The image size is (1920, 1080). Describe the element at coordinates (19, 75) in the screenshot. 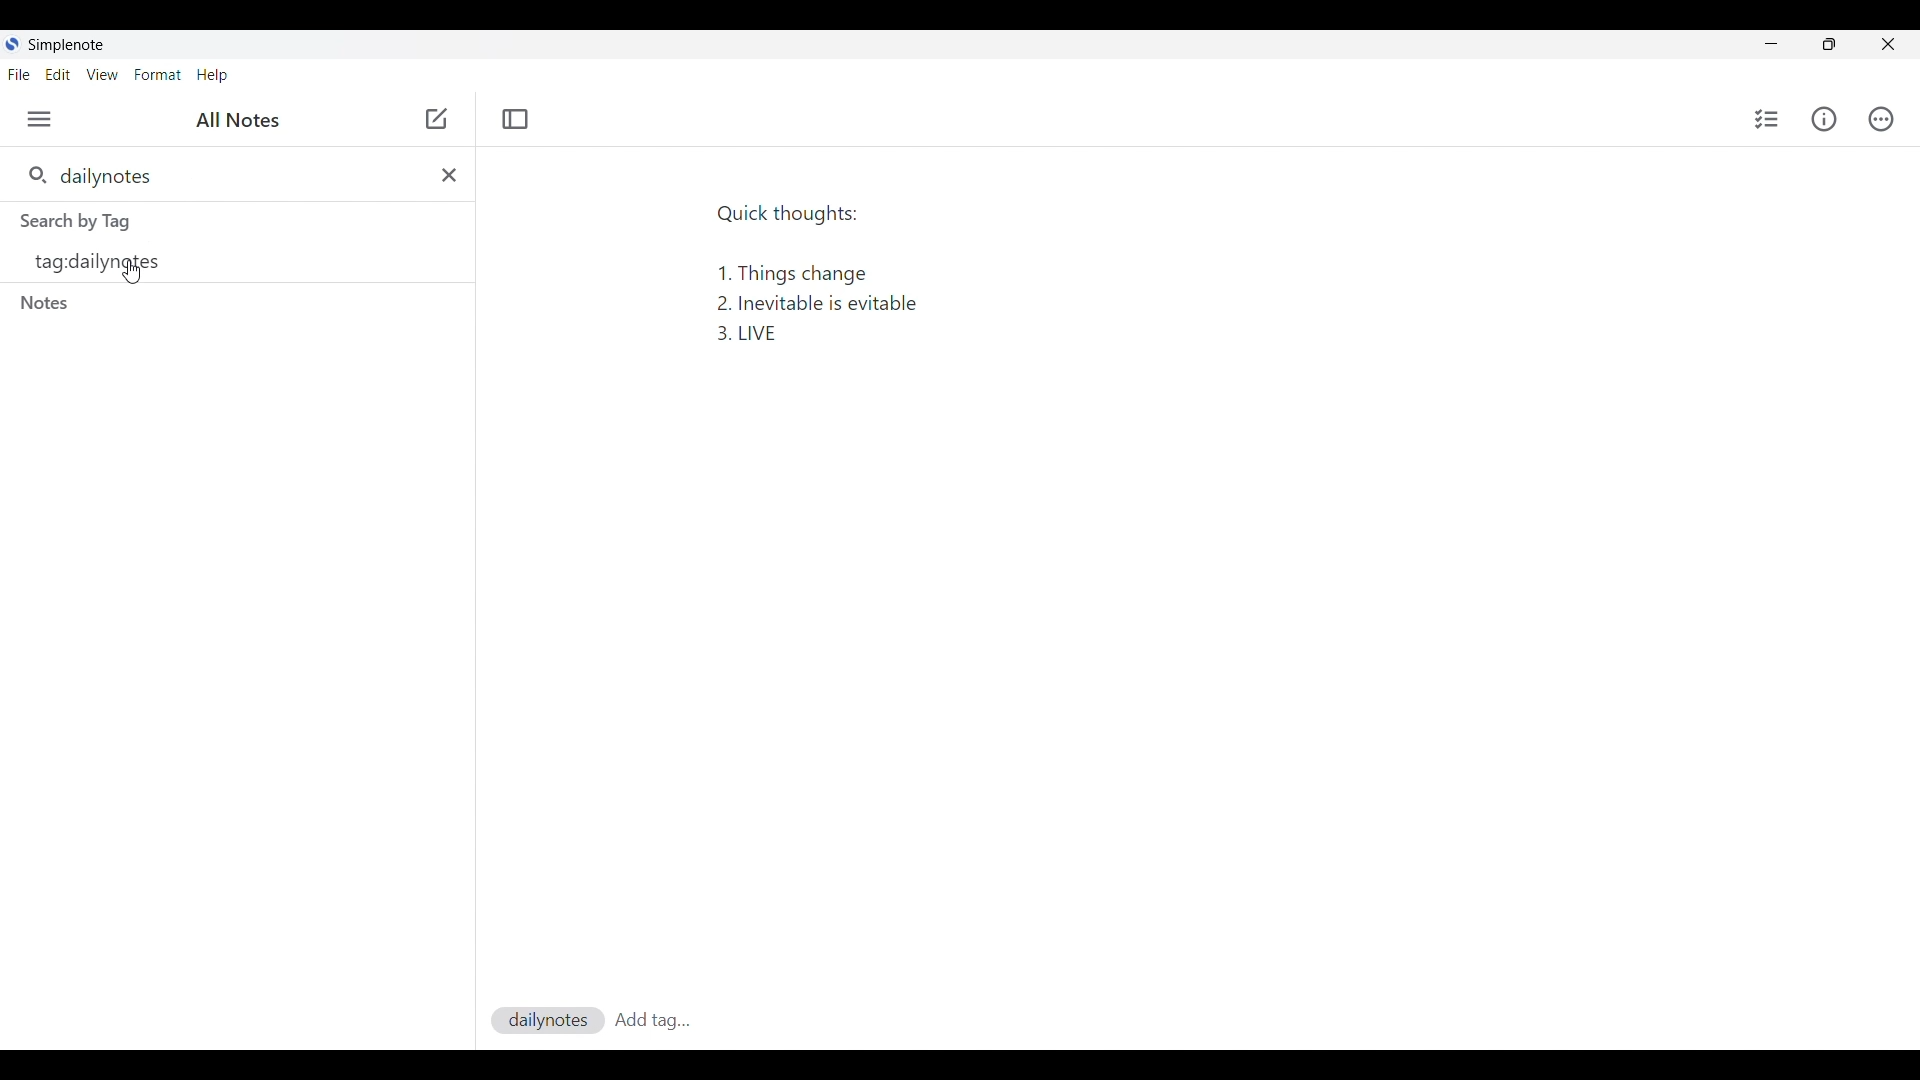

I see `File menu` at that location.